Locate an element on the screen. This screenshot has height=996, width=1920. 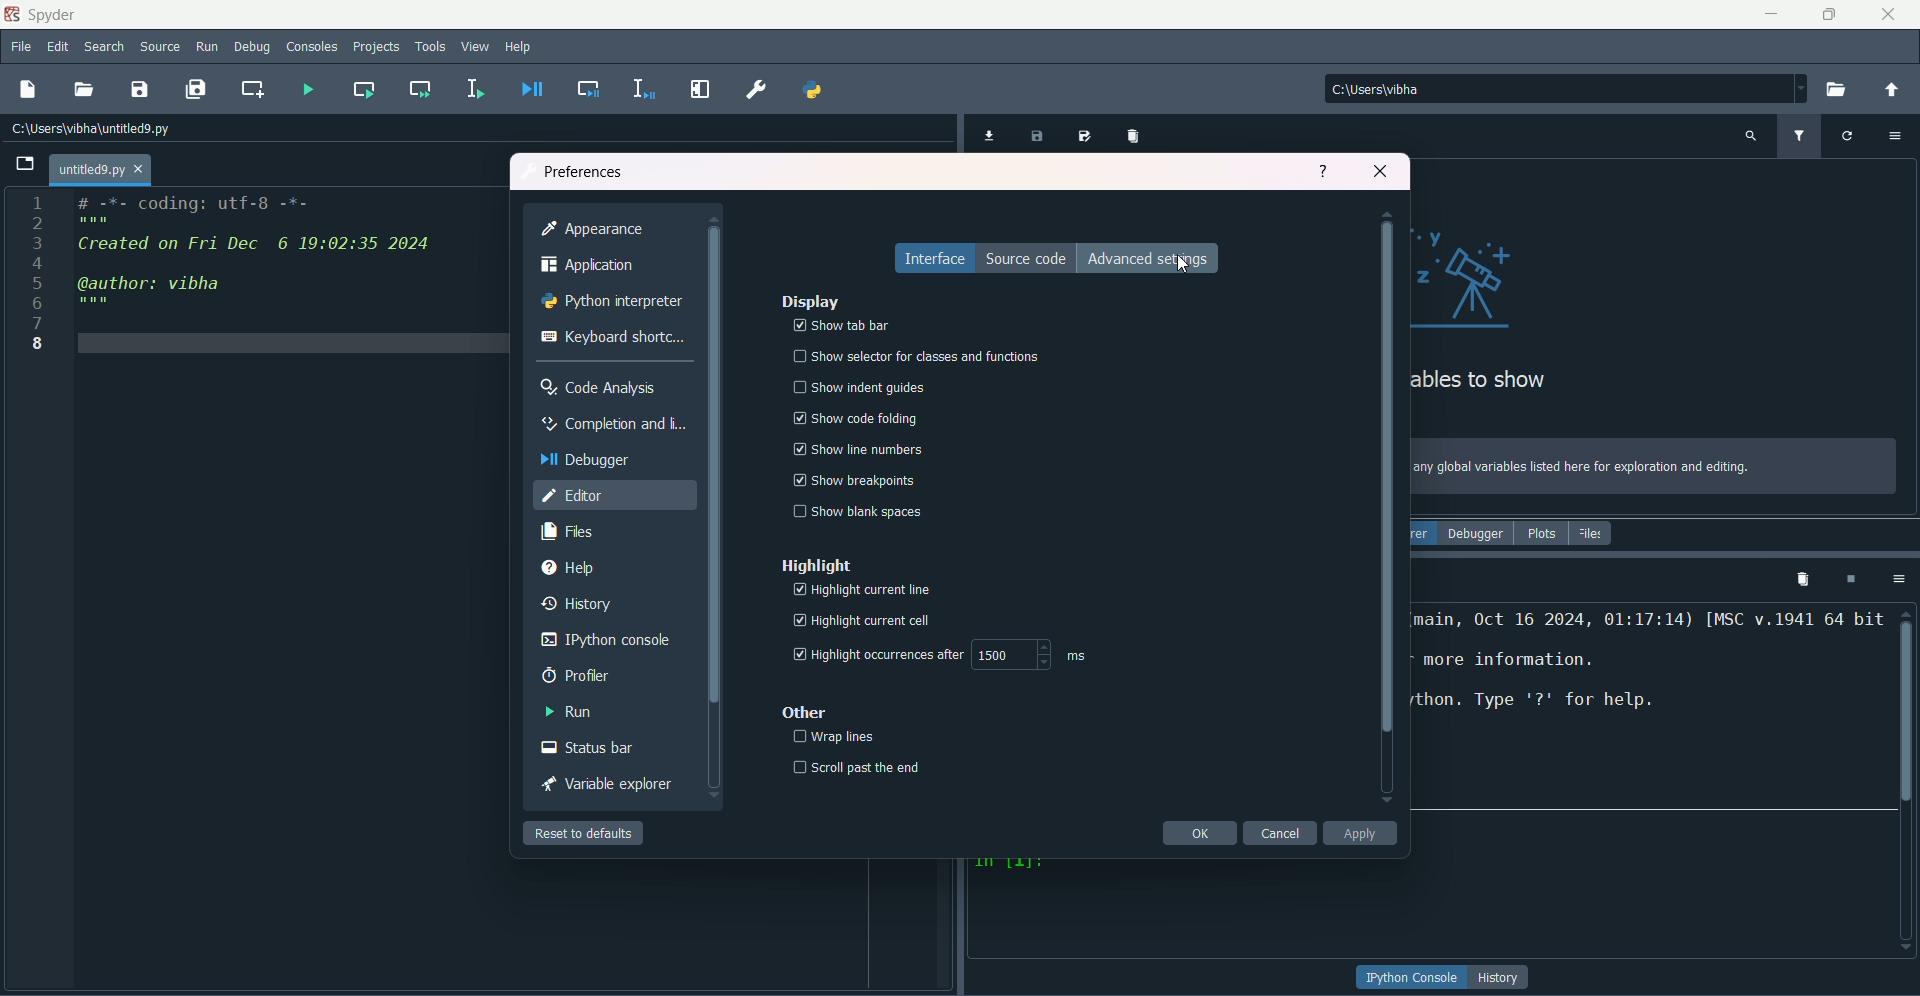
show selector for functions is located at coordinates (919, 357).